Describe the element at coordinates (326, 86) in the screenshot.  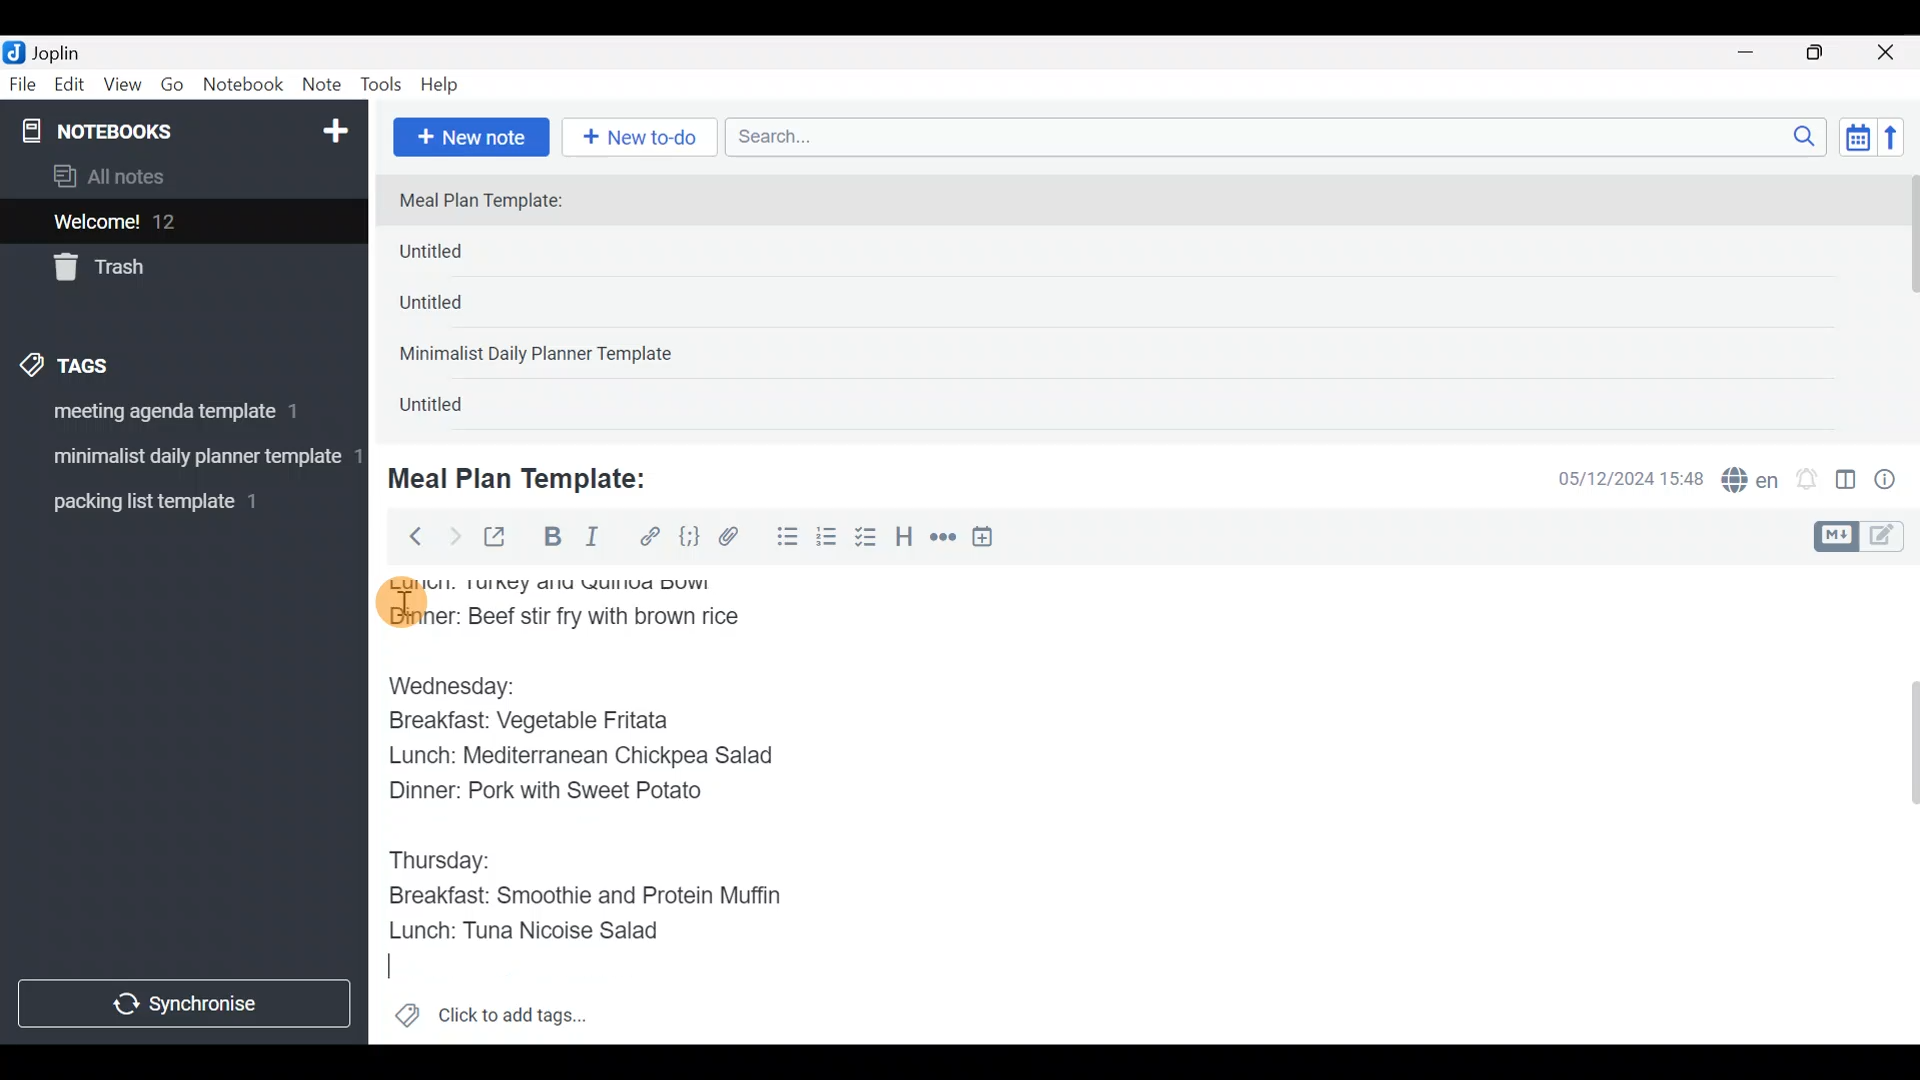
I see `Note` at that location.